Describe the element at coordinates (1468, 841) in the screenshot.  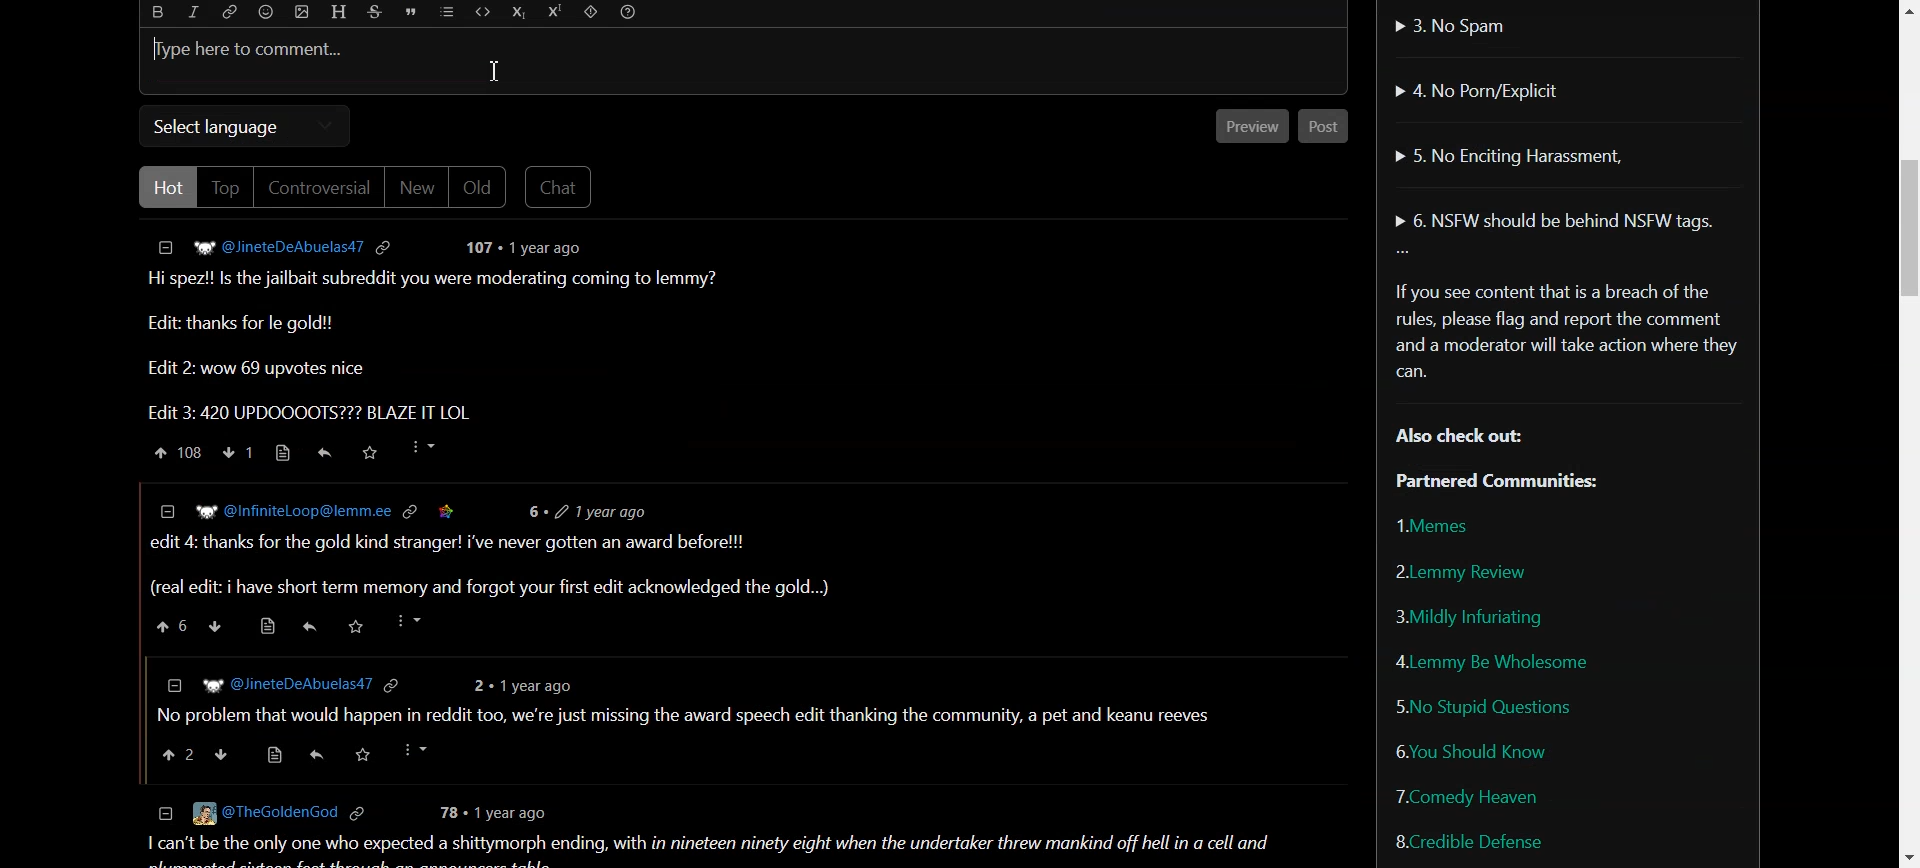
I see `Credible Defense` at that location.